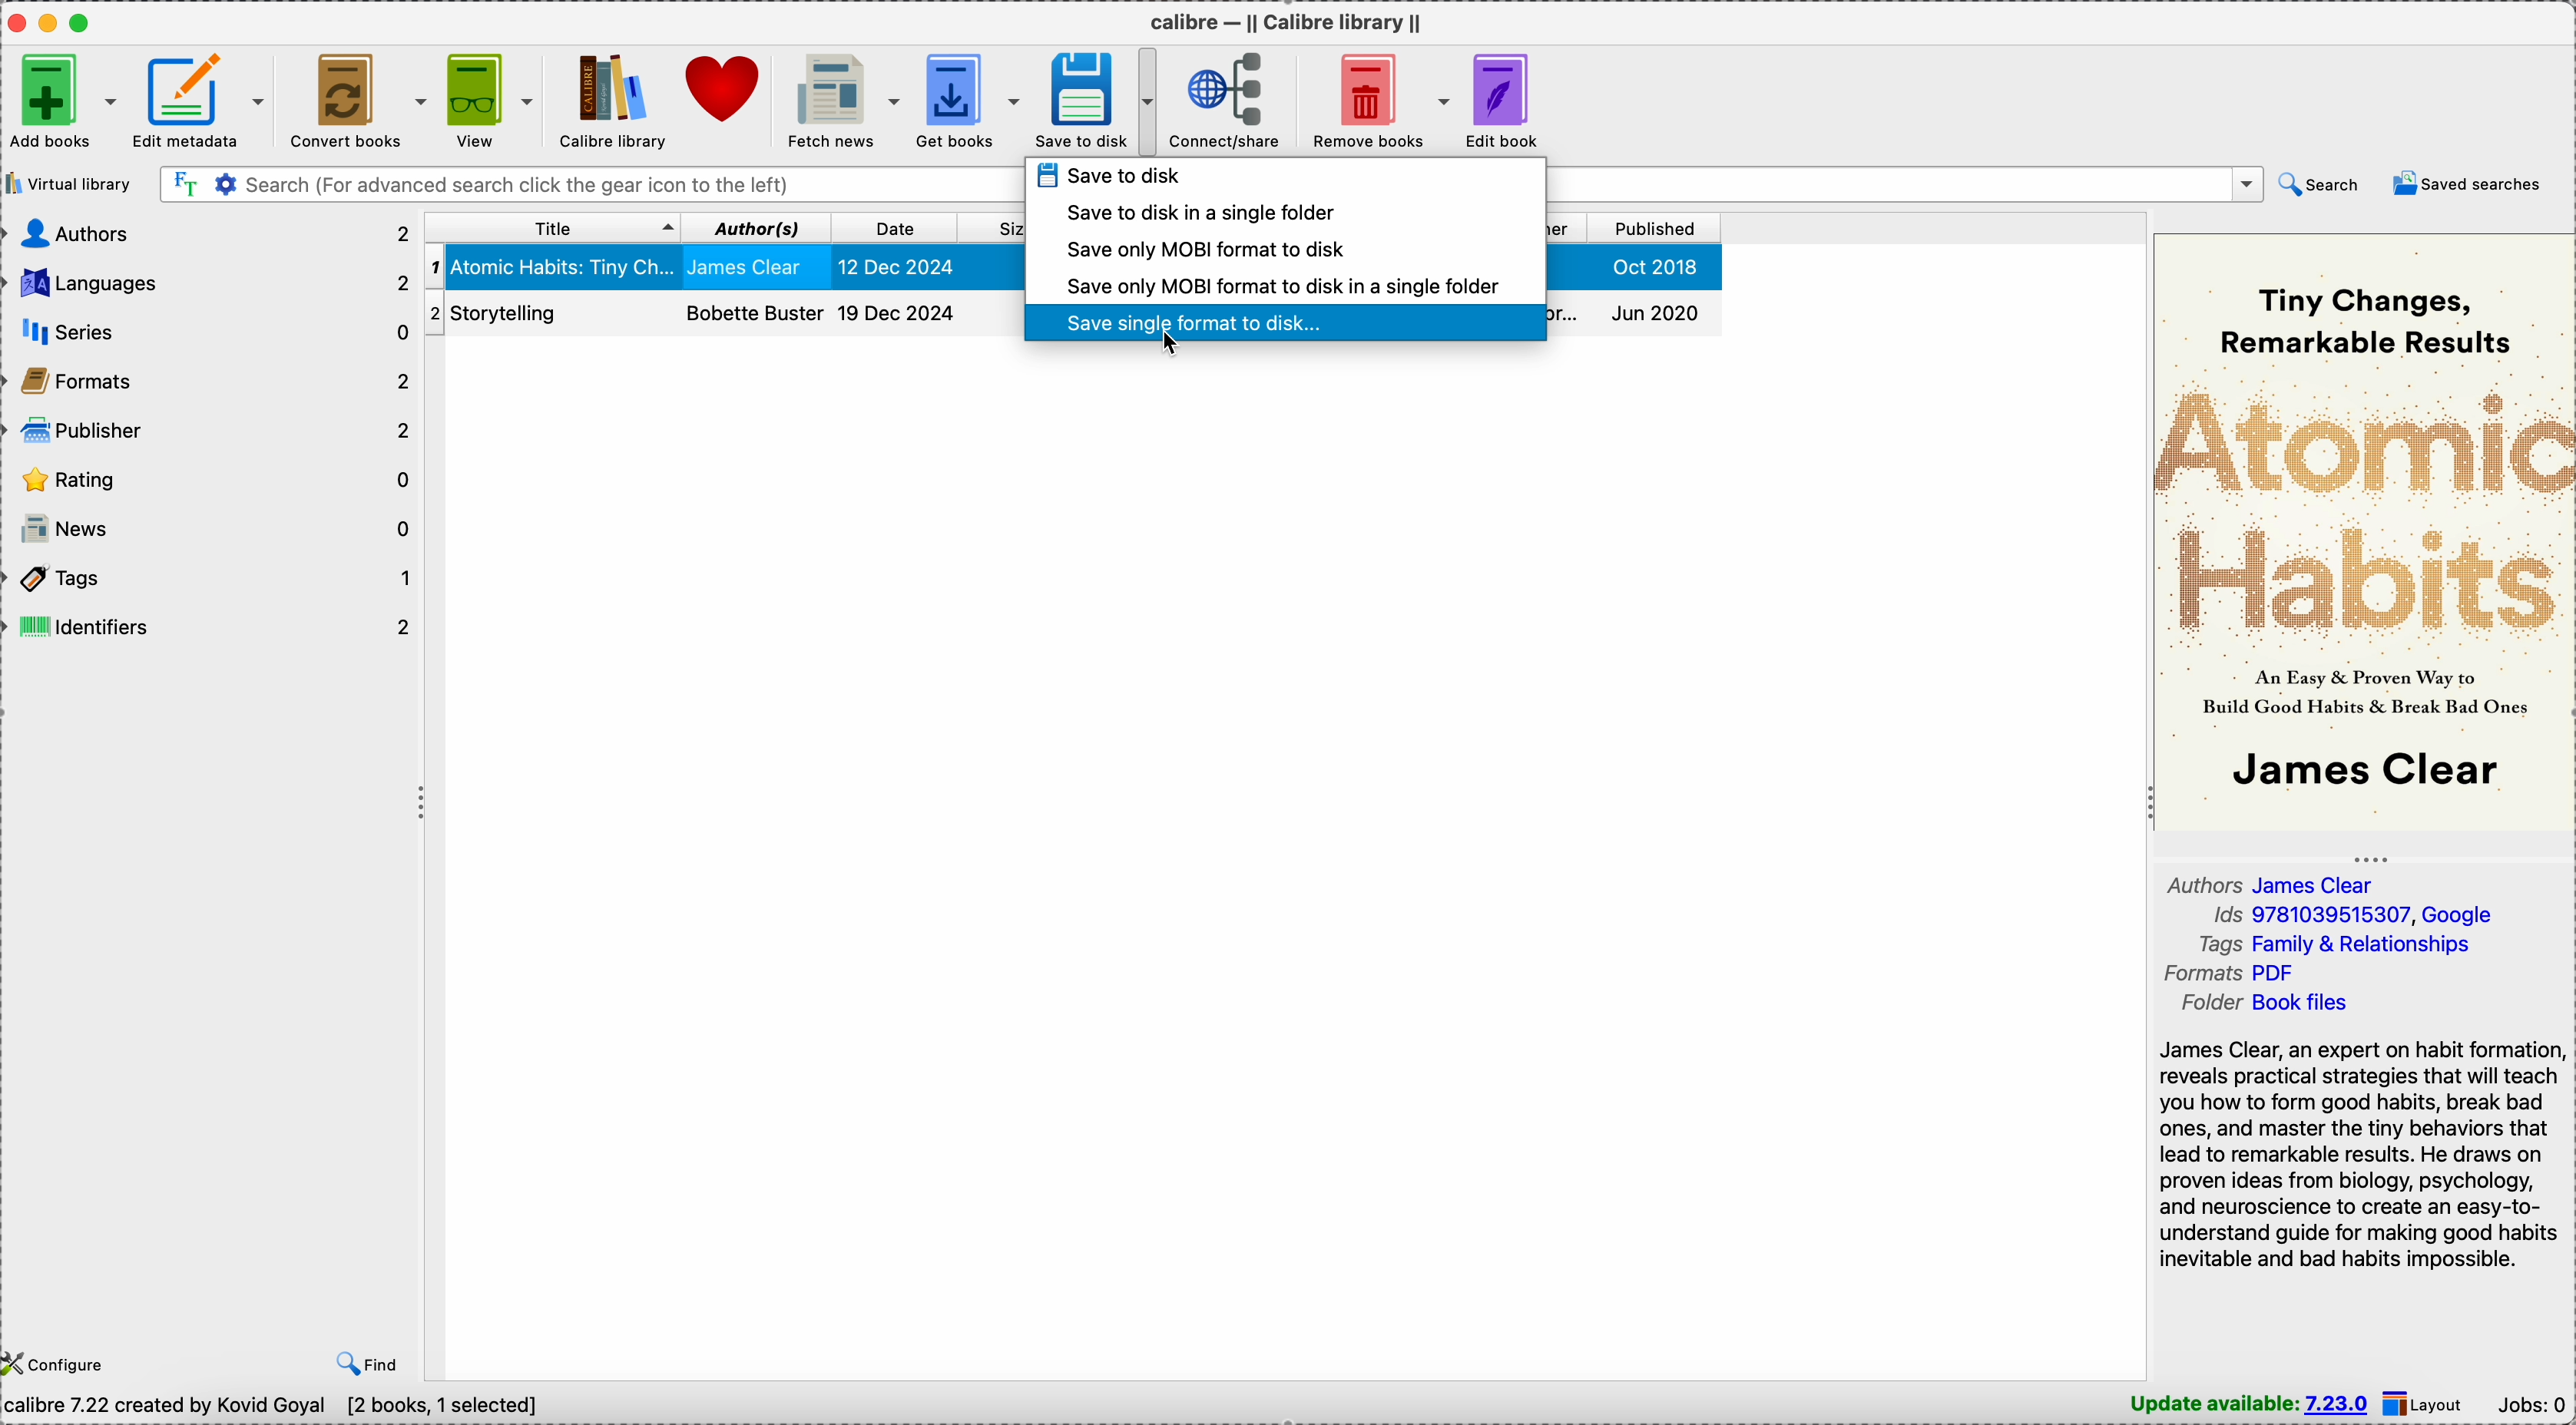 The height and width of the screenshot is (1425, 2576). I want to click on date, so click(897, 228).